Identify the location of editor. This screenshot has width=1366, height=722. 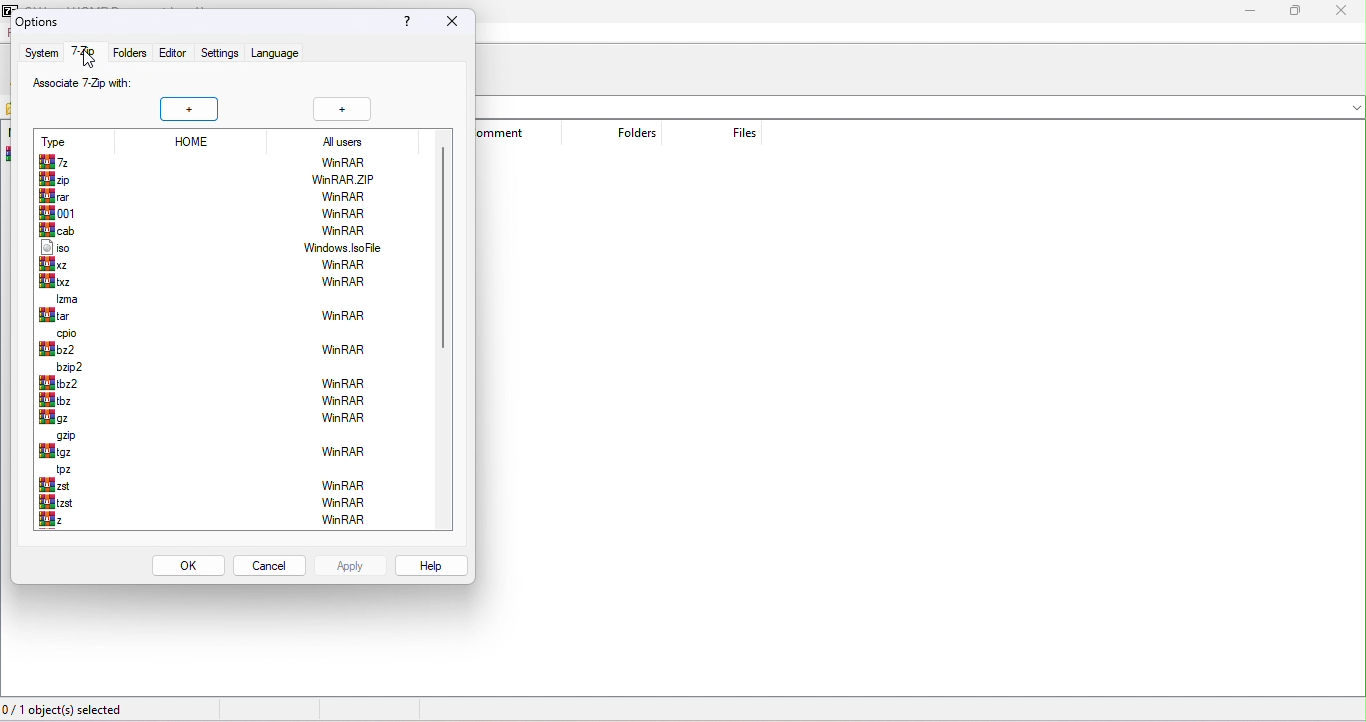
(174, 53).